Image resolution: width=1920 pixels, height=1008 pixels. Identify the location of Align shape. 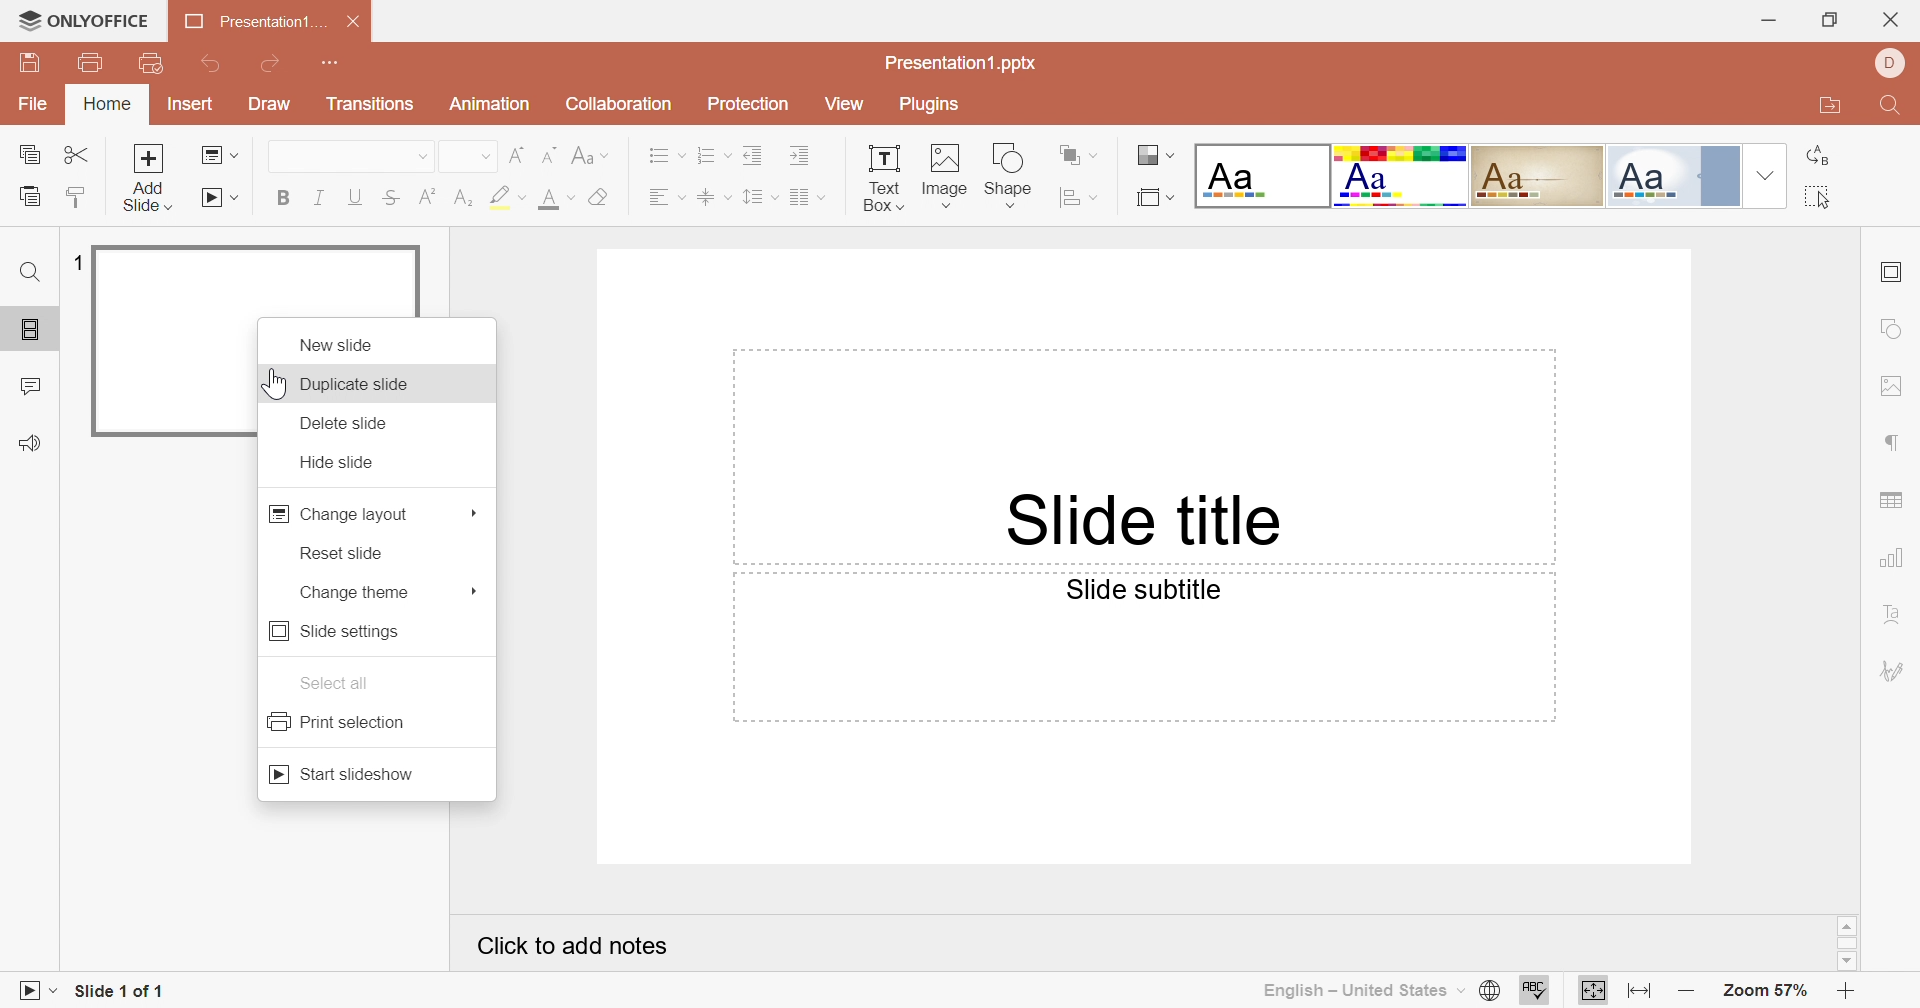
(1079, 196).